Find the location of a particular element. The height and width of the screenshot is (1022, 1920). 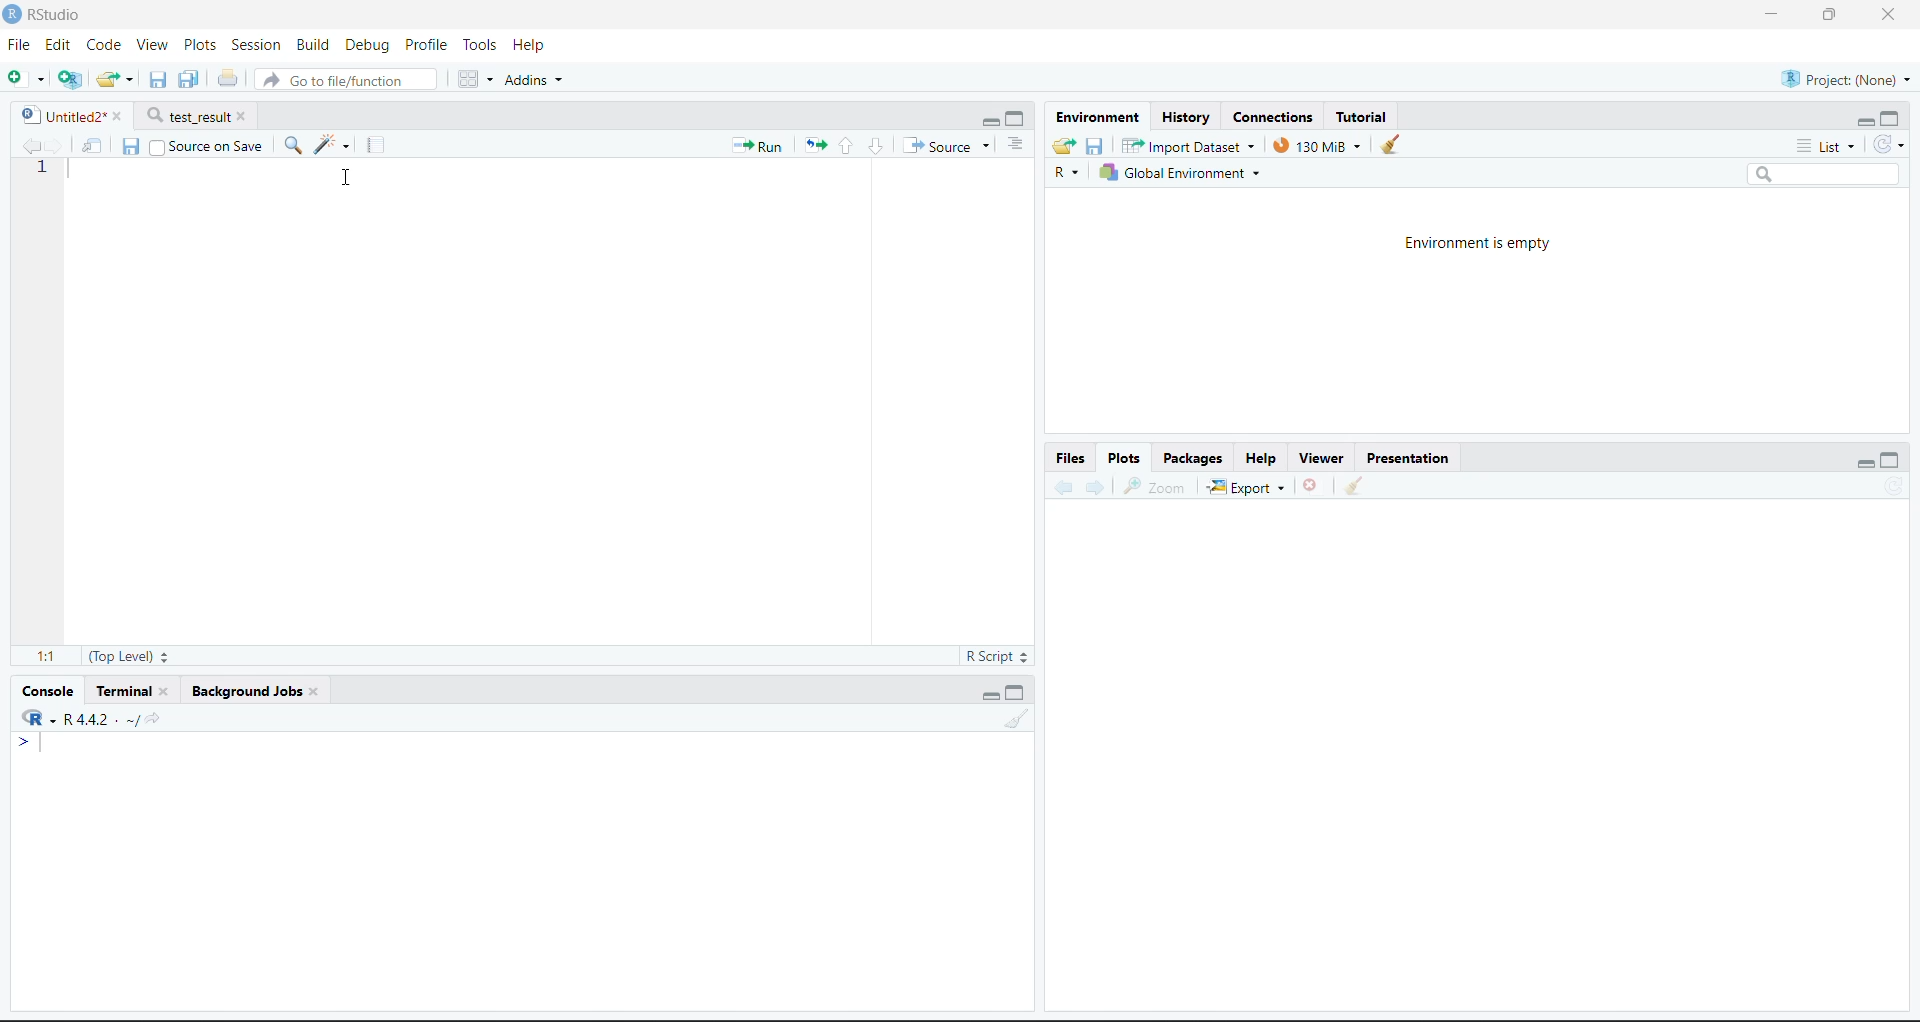

Background Jobs is located at coordinates (258, 686).